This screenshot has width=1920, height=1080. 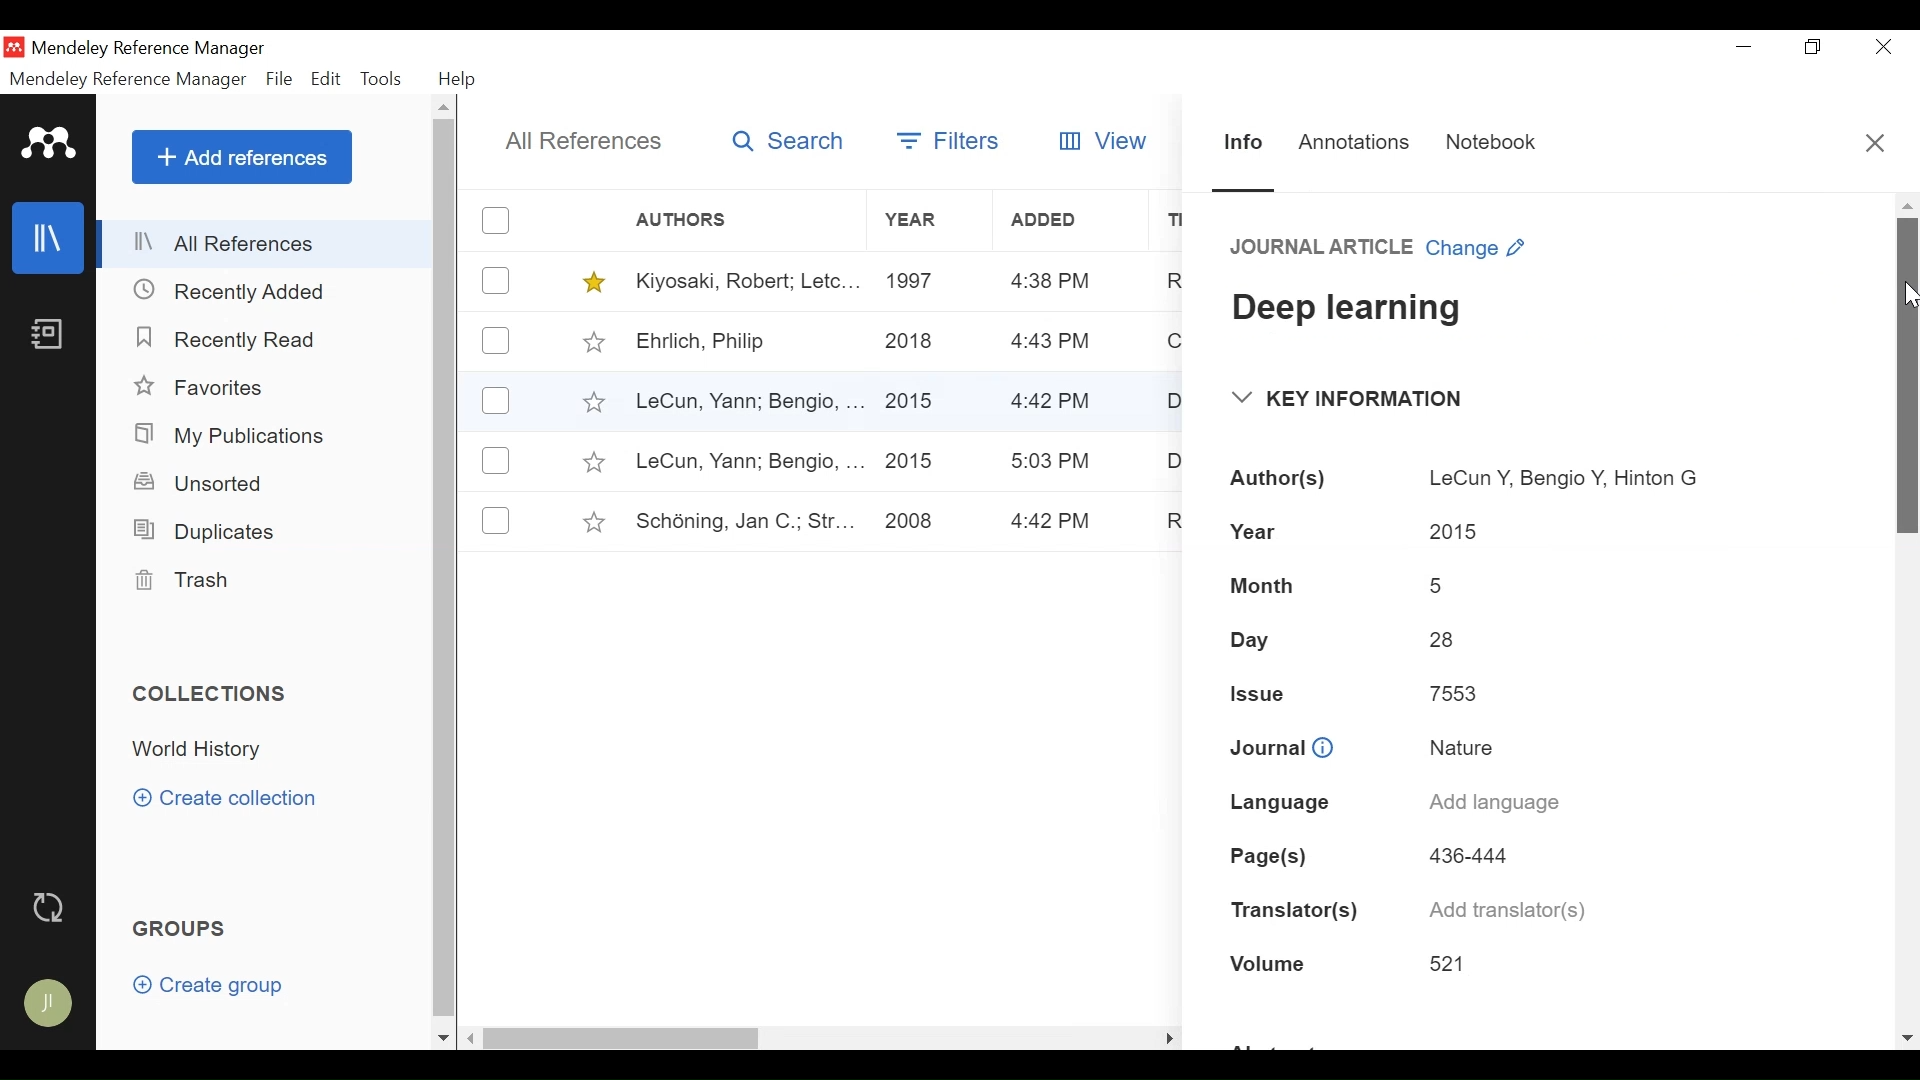 I want to click on Translator(s), so click(x=1293, y=907).